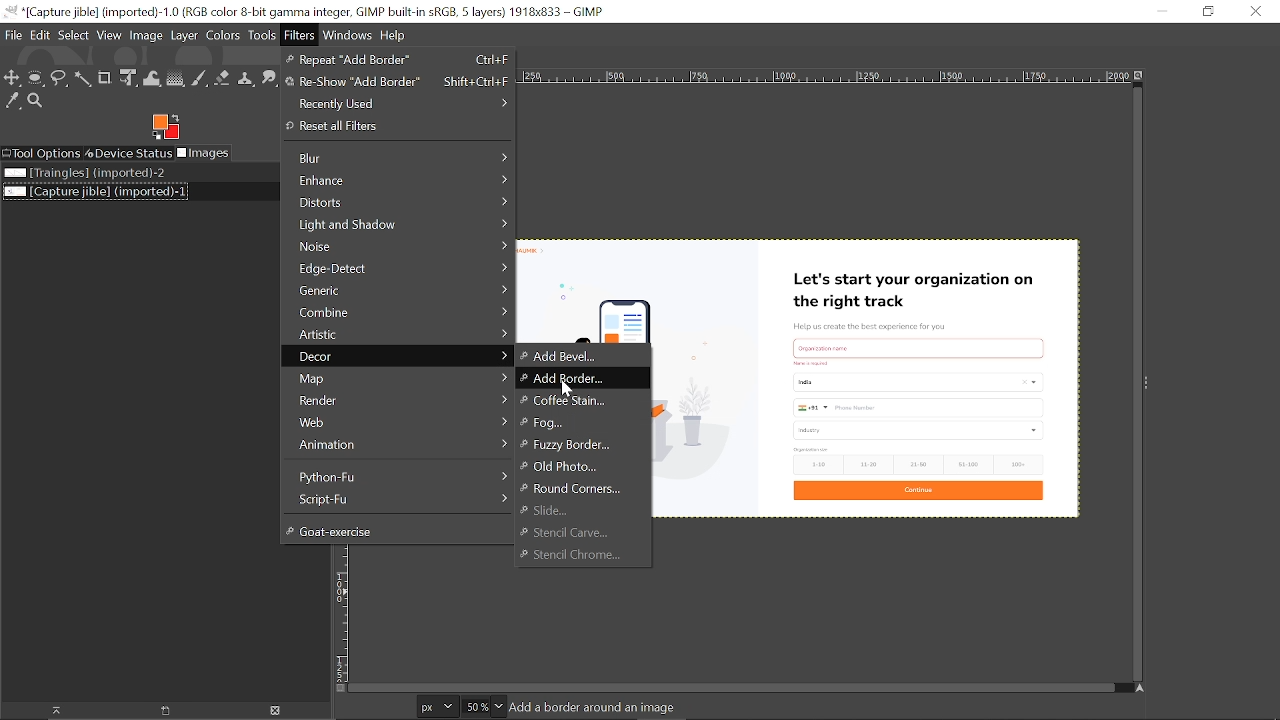  I want to click on Repeat "Add Border", so click(398, 60).